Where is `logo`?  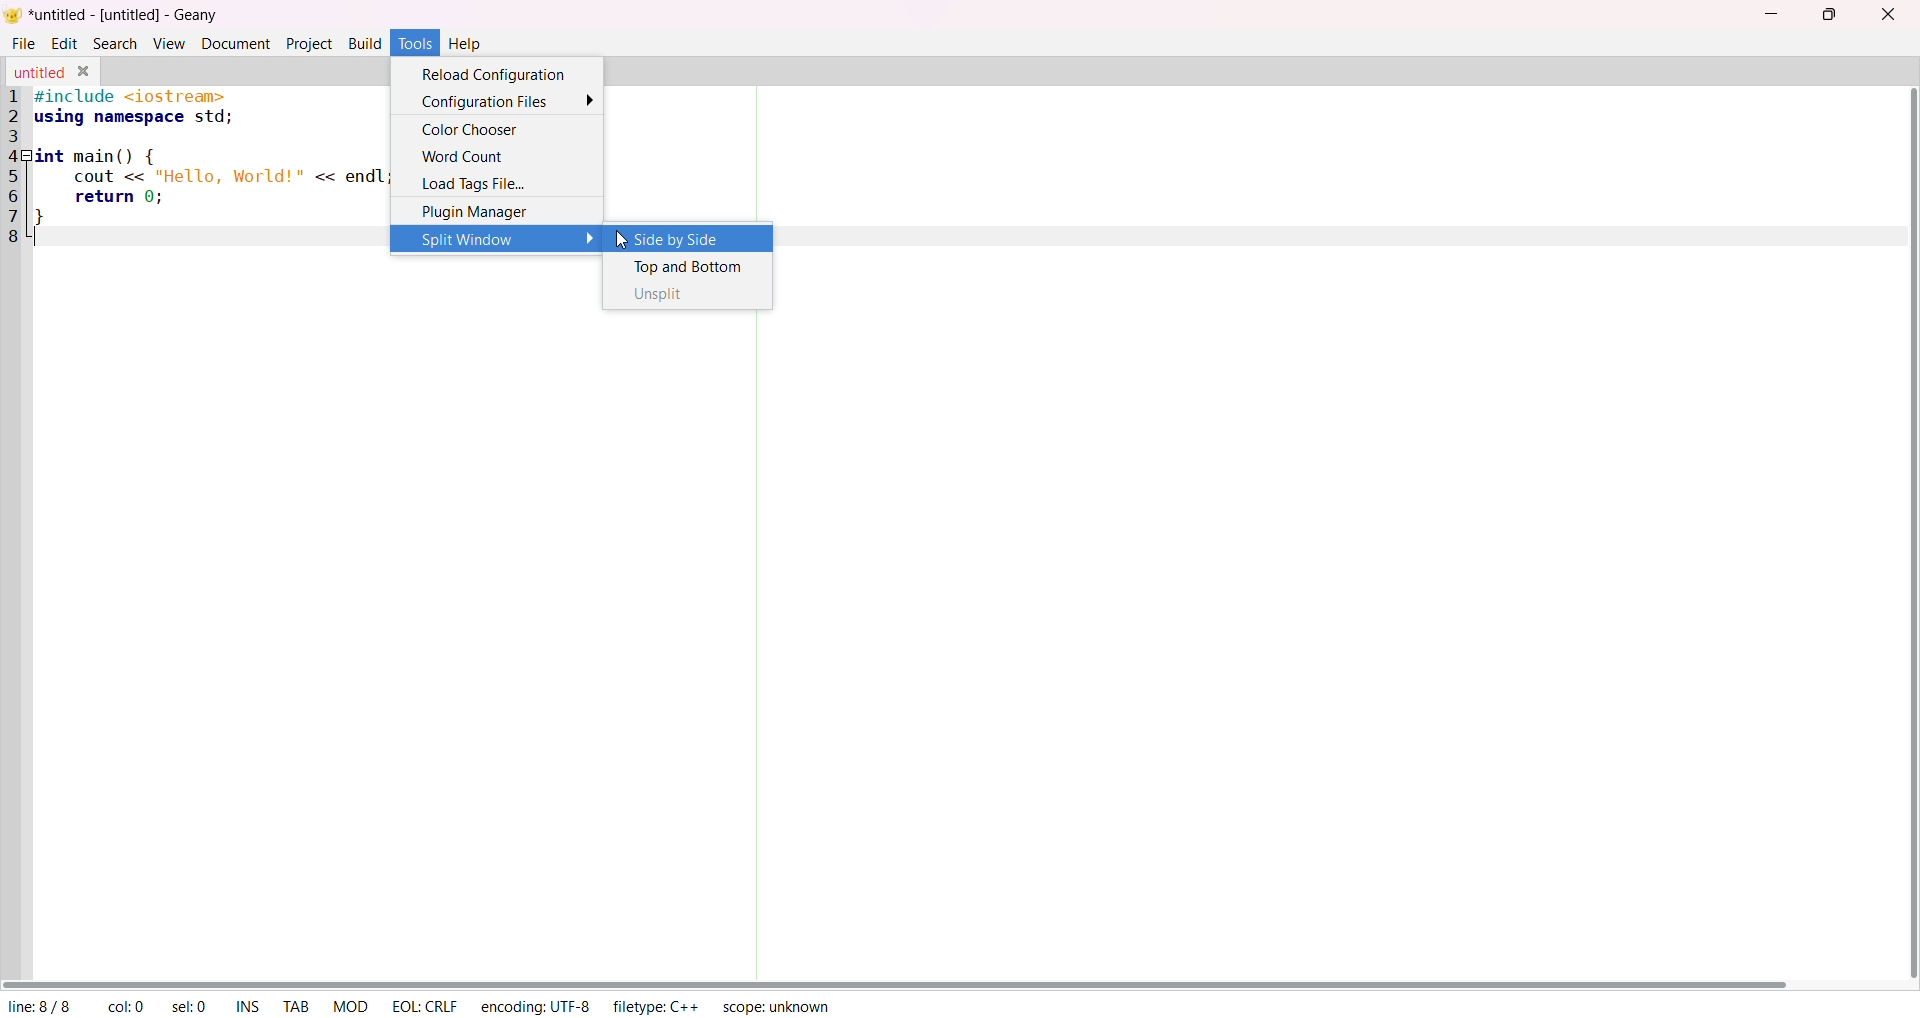 logo is located at coordinates (15, 14).